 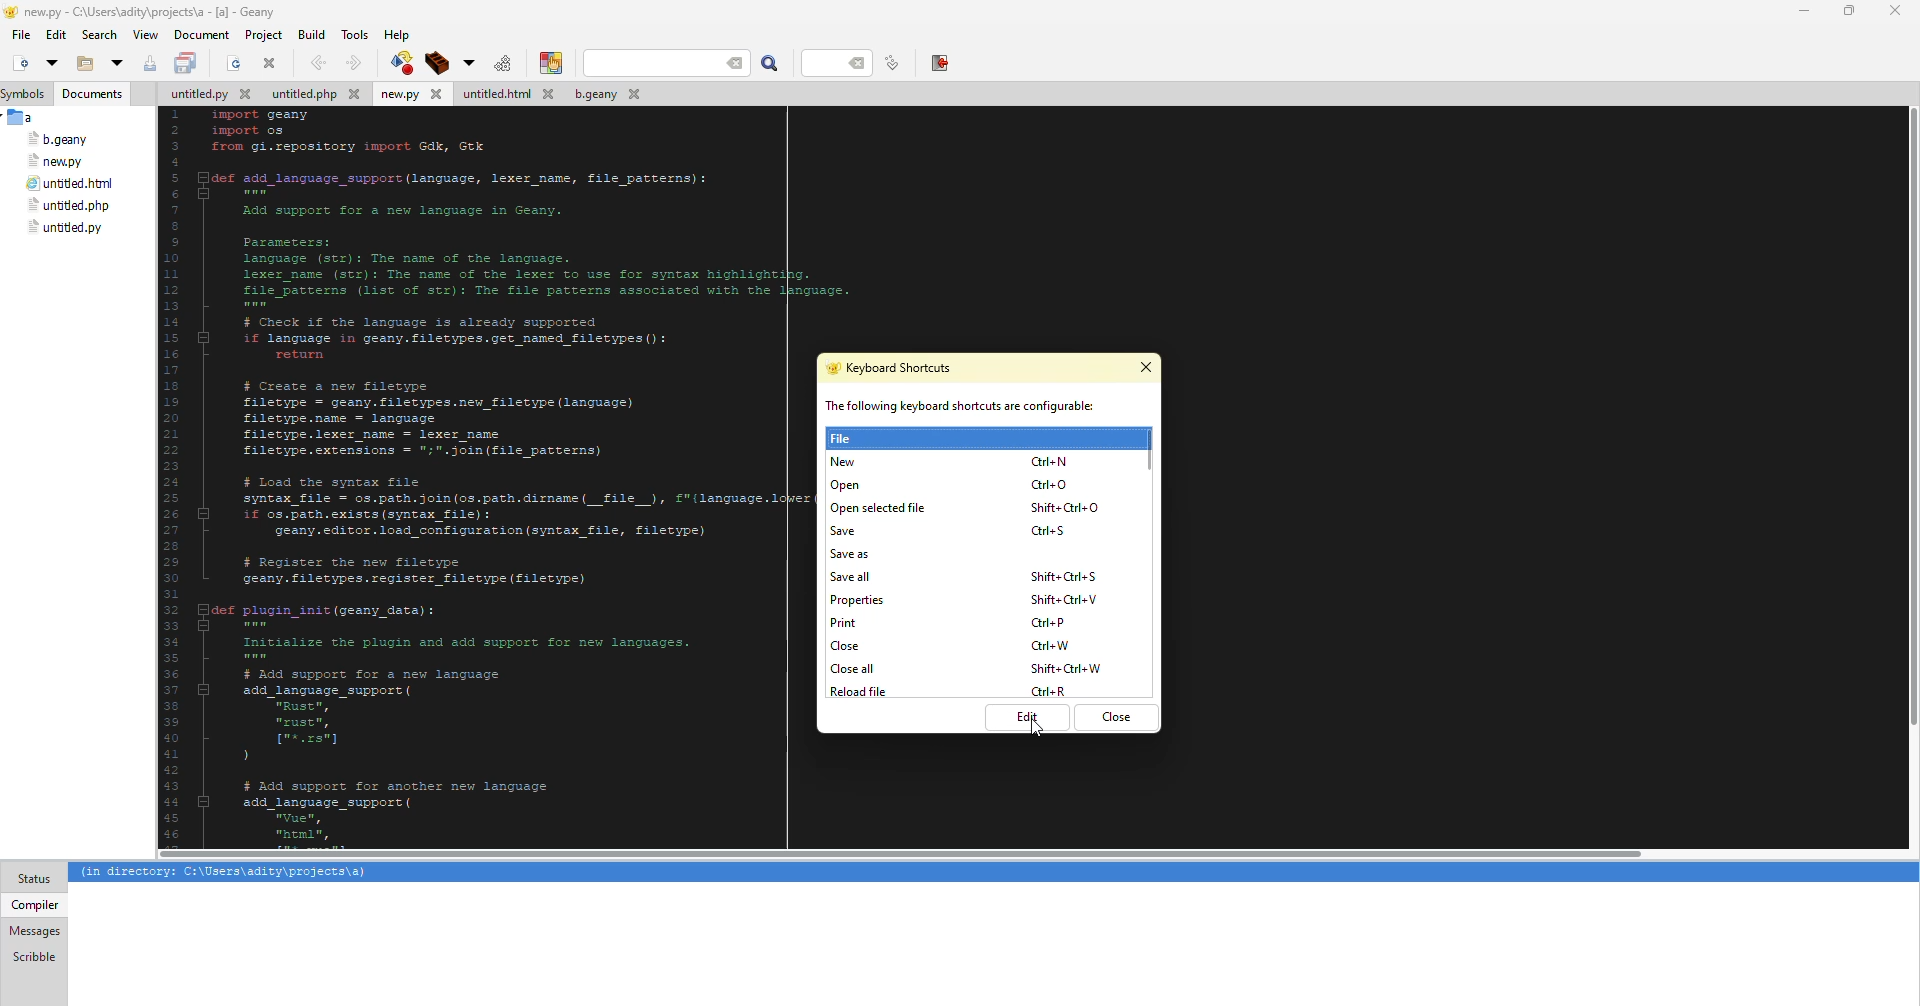 What do you see at coordinates (187, 64) in the screenshot?
I see `save` at bounding box center [187, 64].